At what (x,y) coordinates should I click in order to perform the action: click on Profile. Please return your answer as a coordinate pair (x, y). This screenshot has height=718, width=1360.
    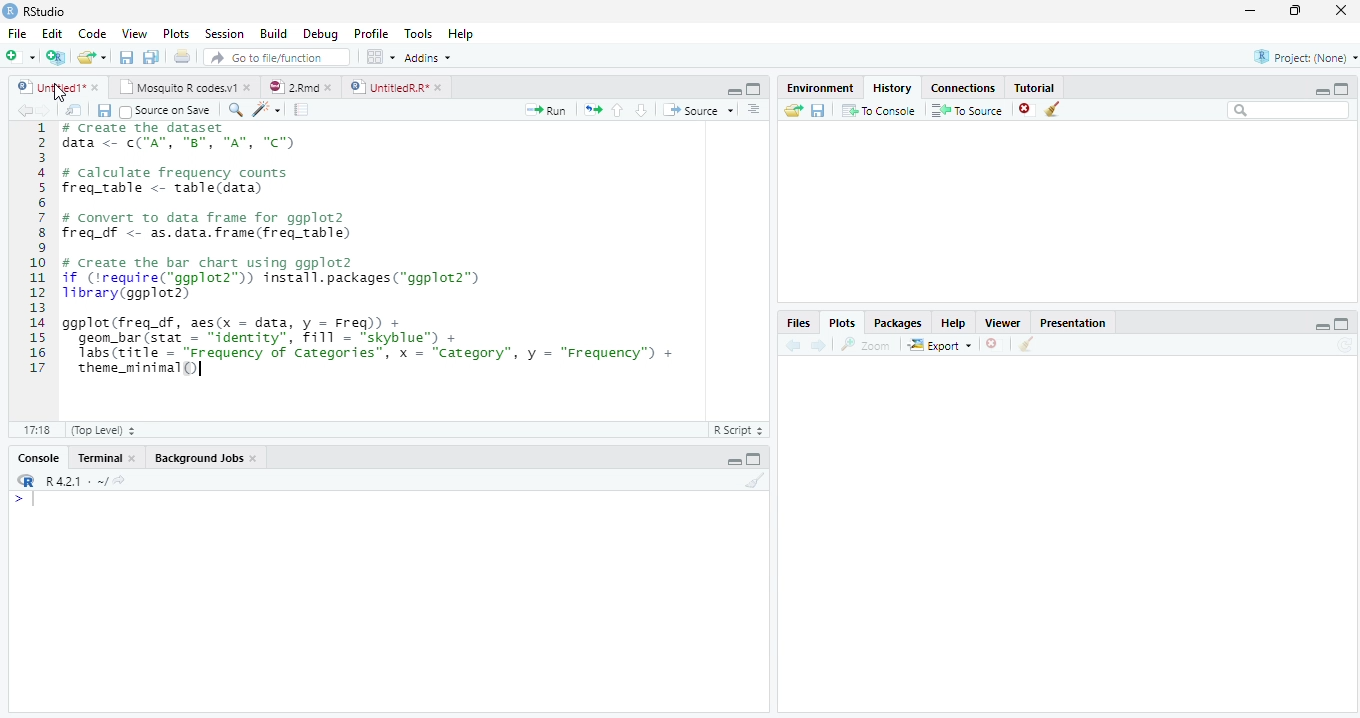
    Looking at the image, I should click on (371, 34).